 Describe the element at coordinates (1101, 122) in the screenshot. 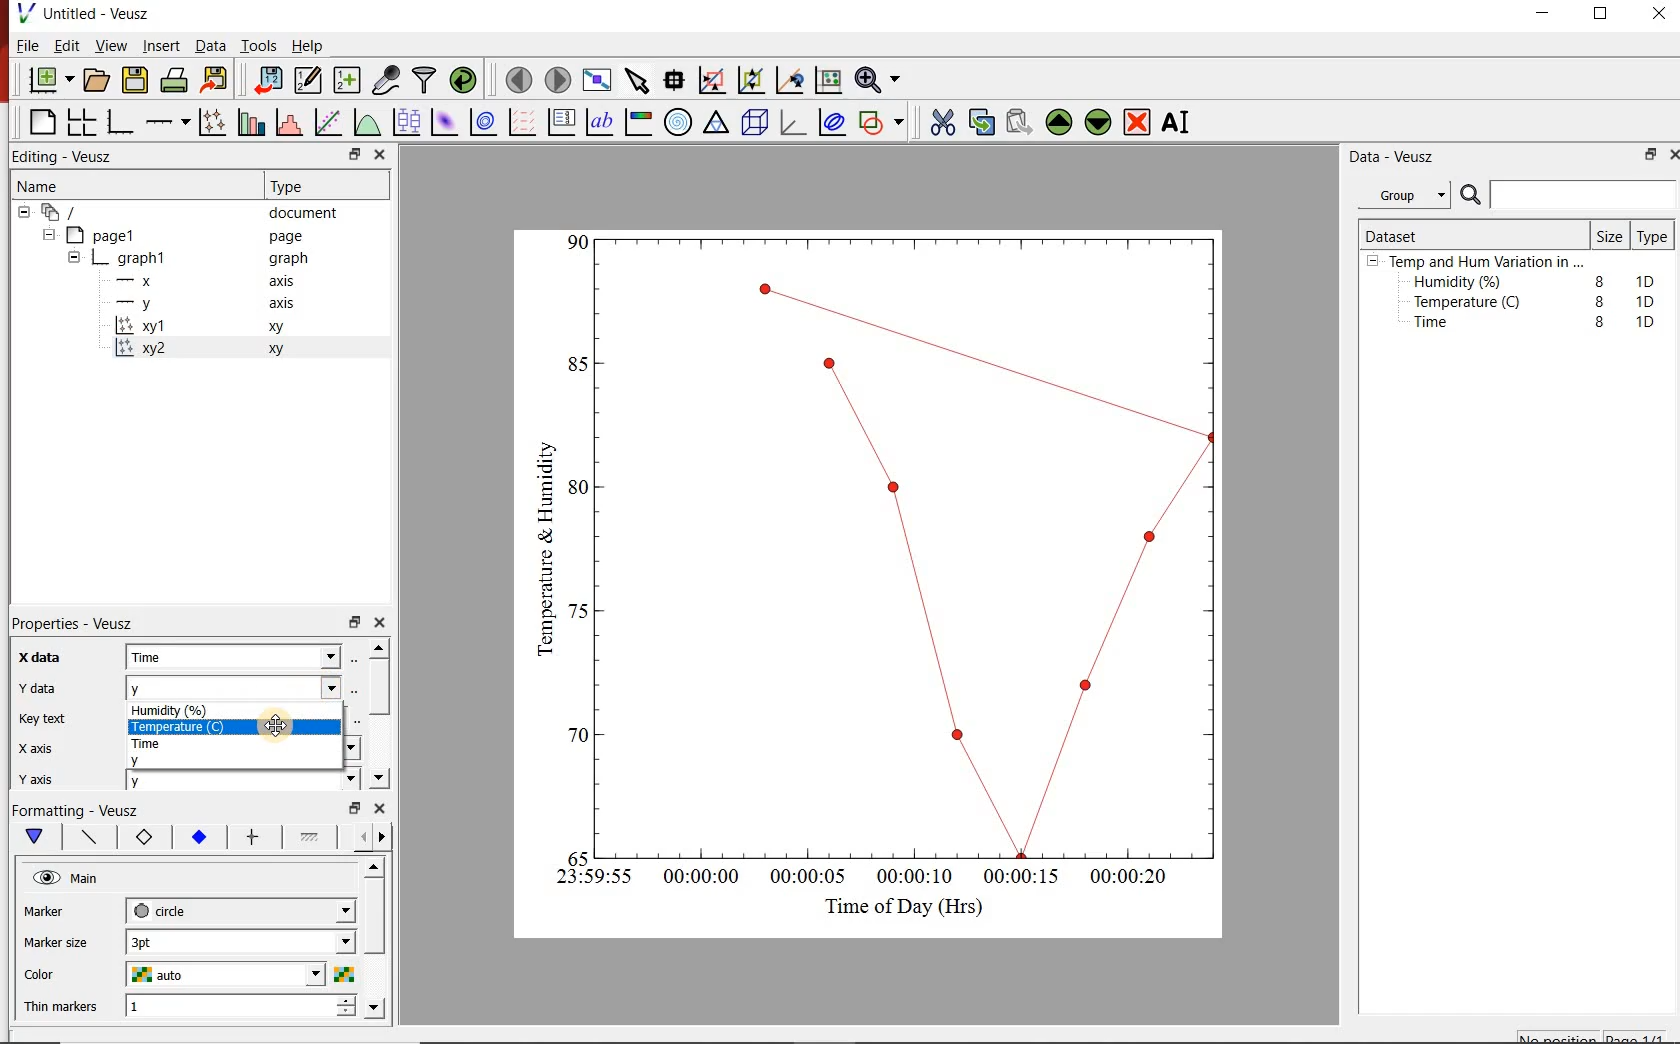

I see `Move the selected widget down` at that location.